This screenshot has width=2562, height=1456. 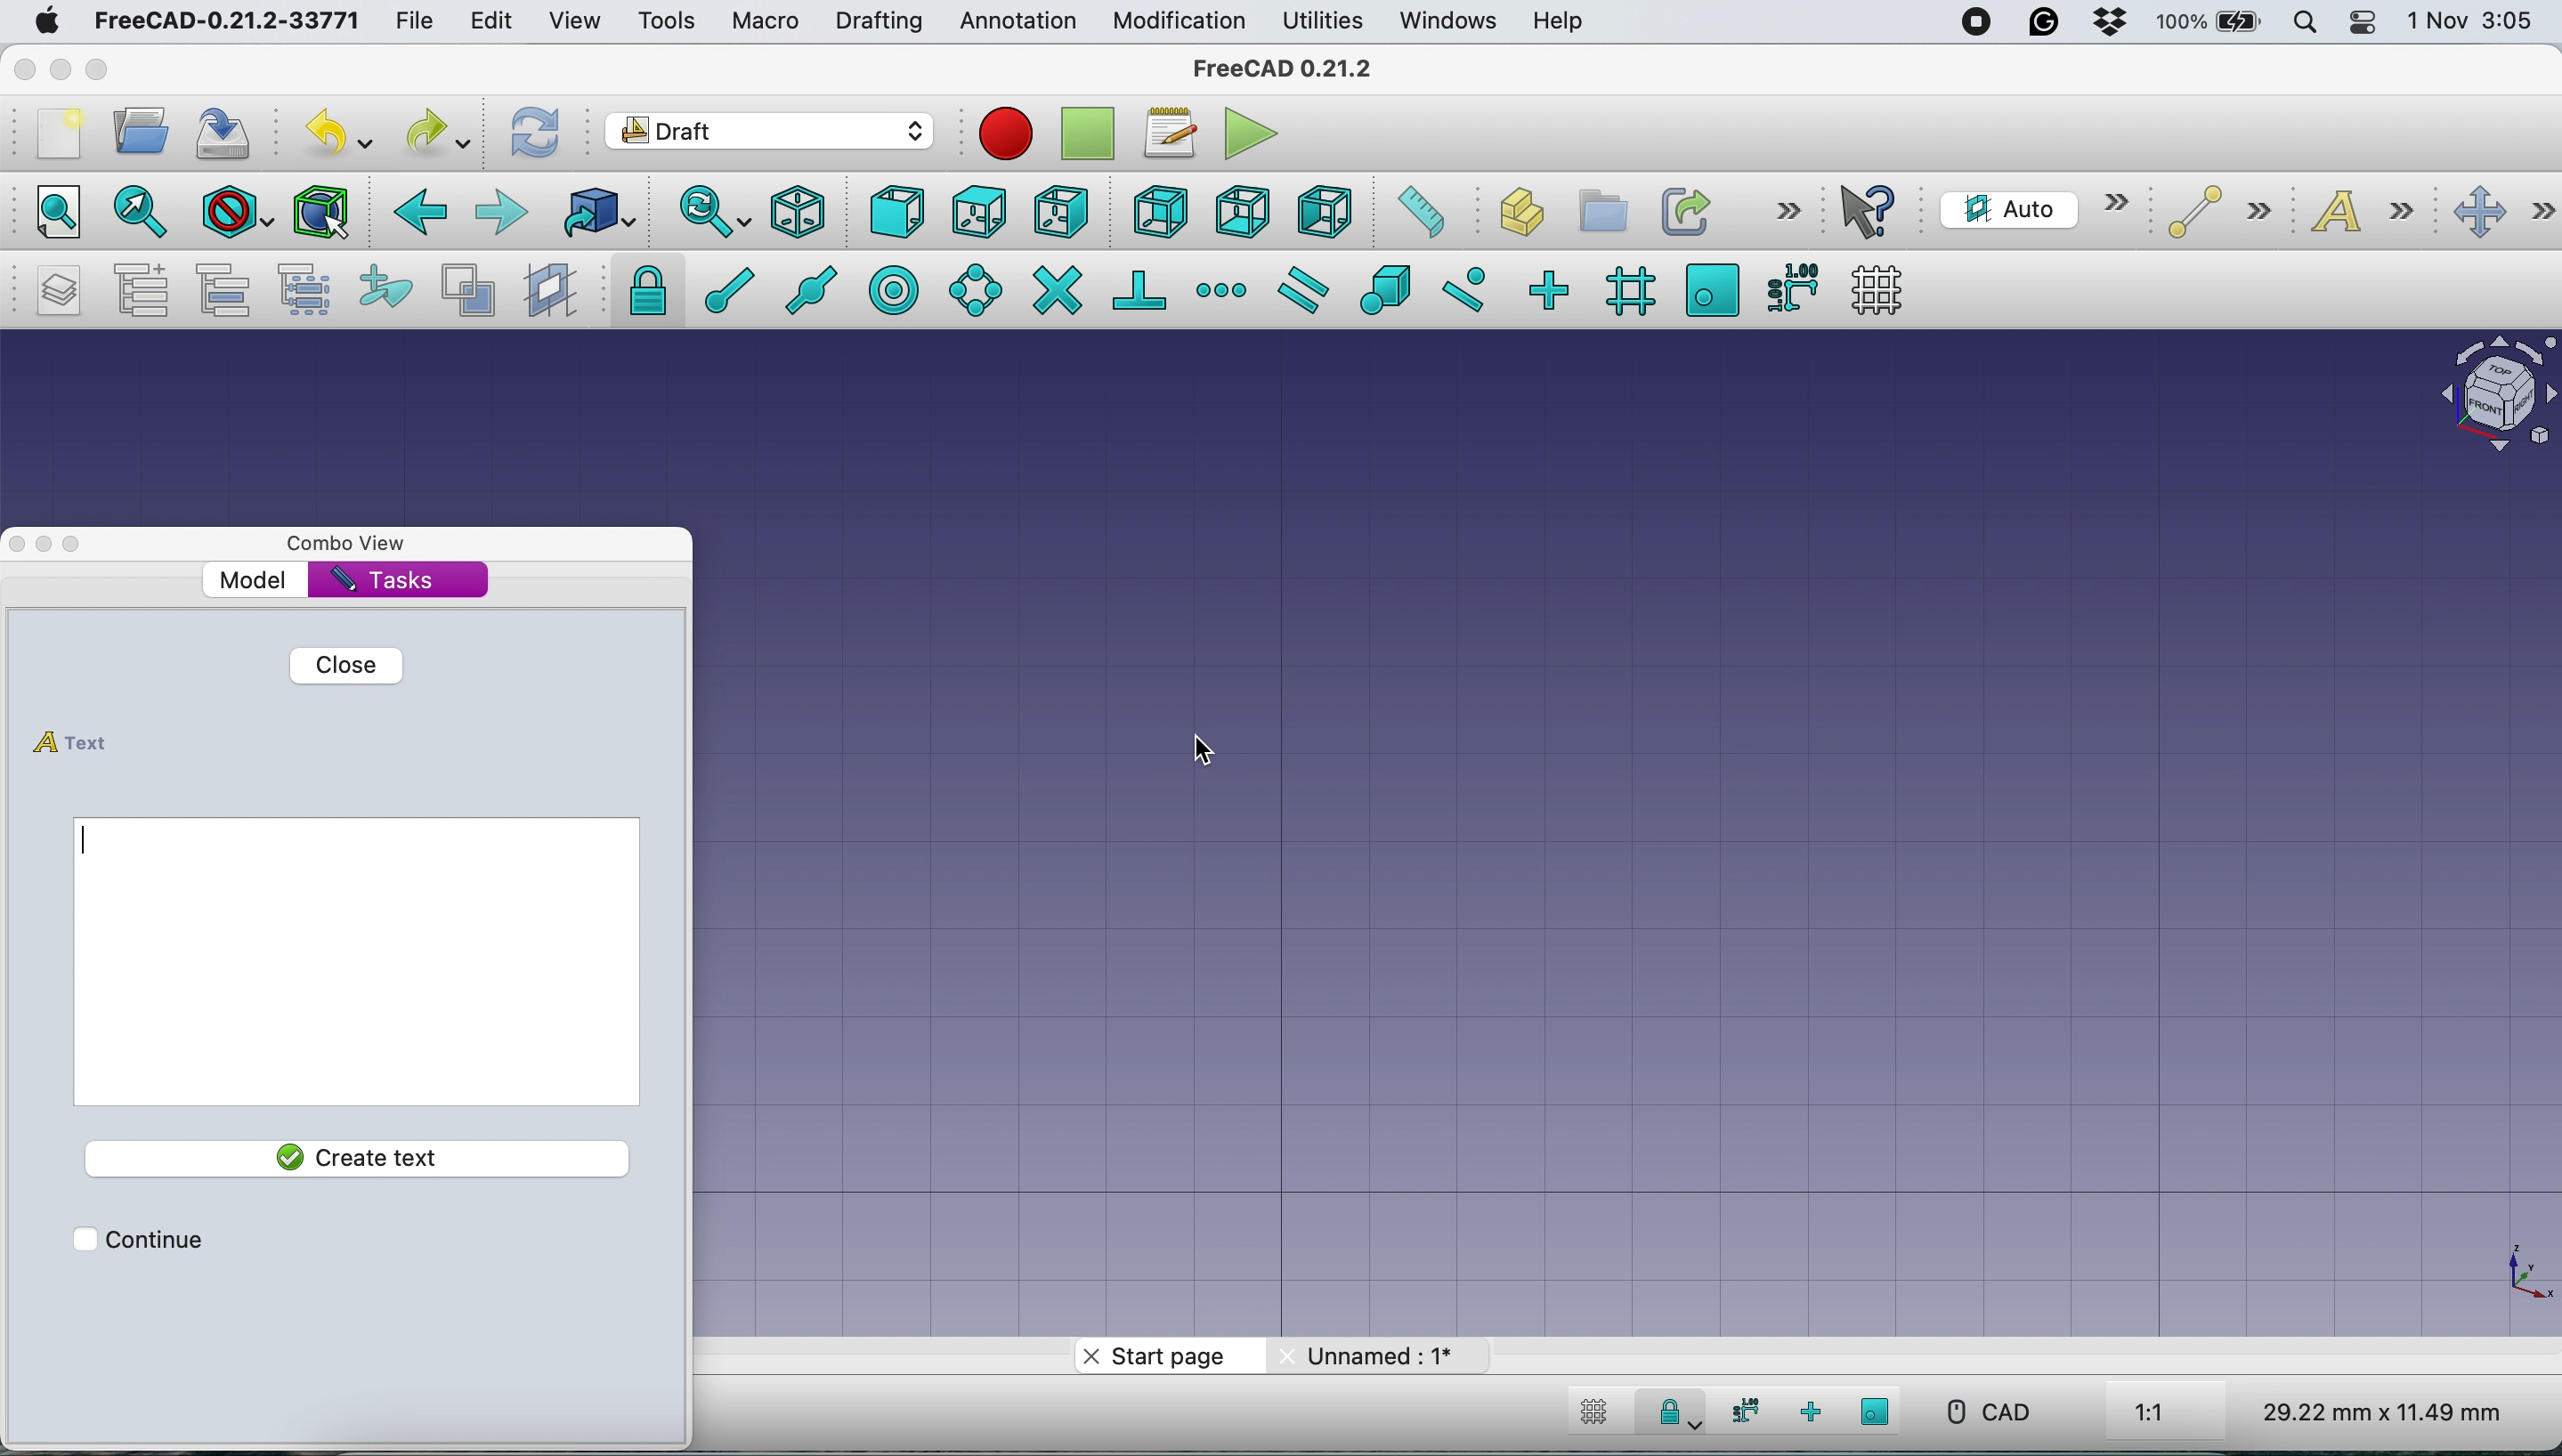 What do you see at coordinates (1059, 211) in the screenshot?
I see `right` at bounding box center [1059, 211].